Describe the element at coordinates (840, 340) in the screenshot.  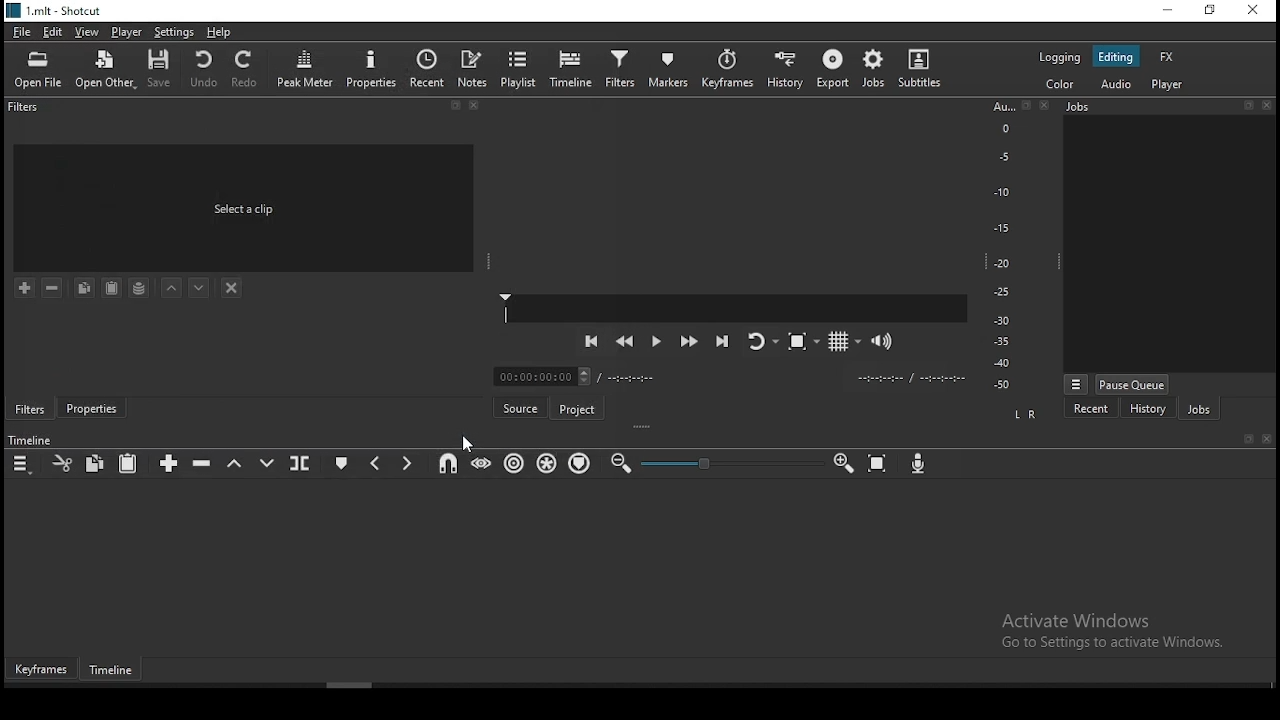
I see `toggle grid display on the player` at that location.